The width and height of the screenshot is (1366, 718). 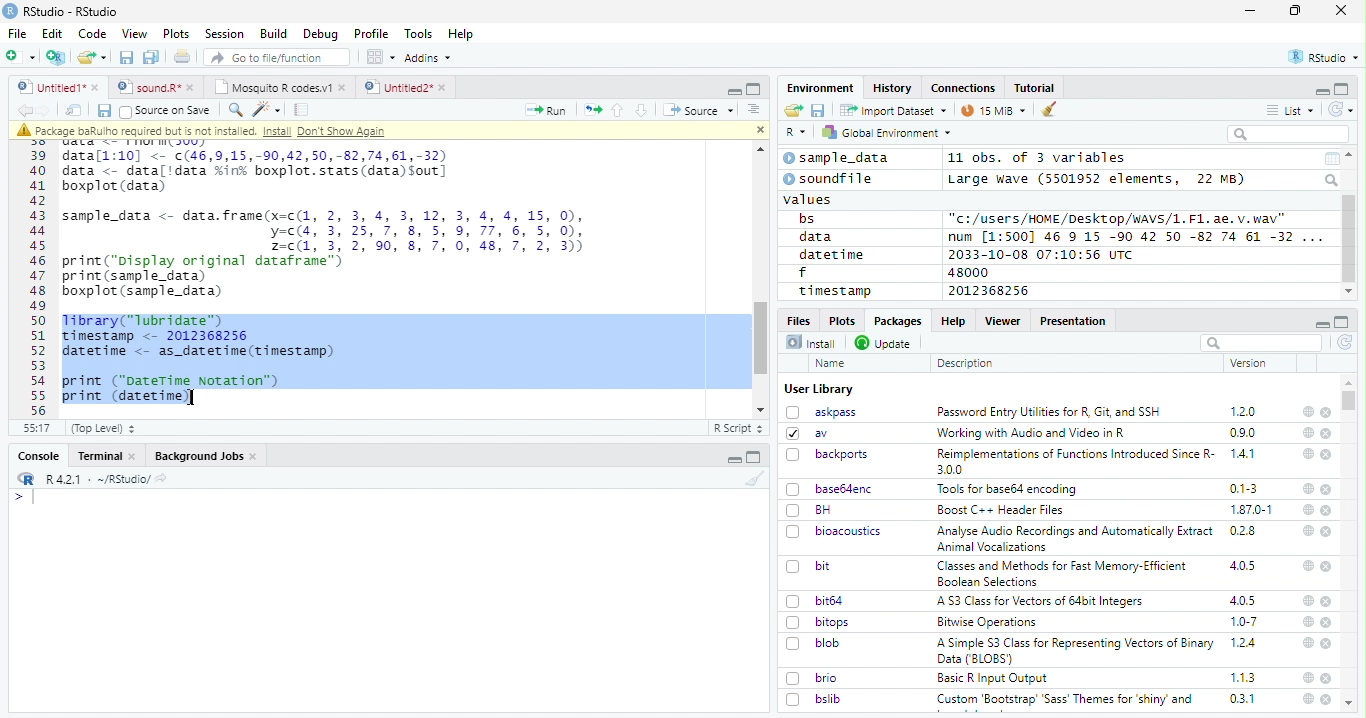 What do you see at coordinates (1247, 488) in the screenshot?
I see `0.1-3` at bounding box center [1247, 488].